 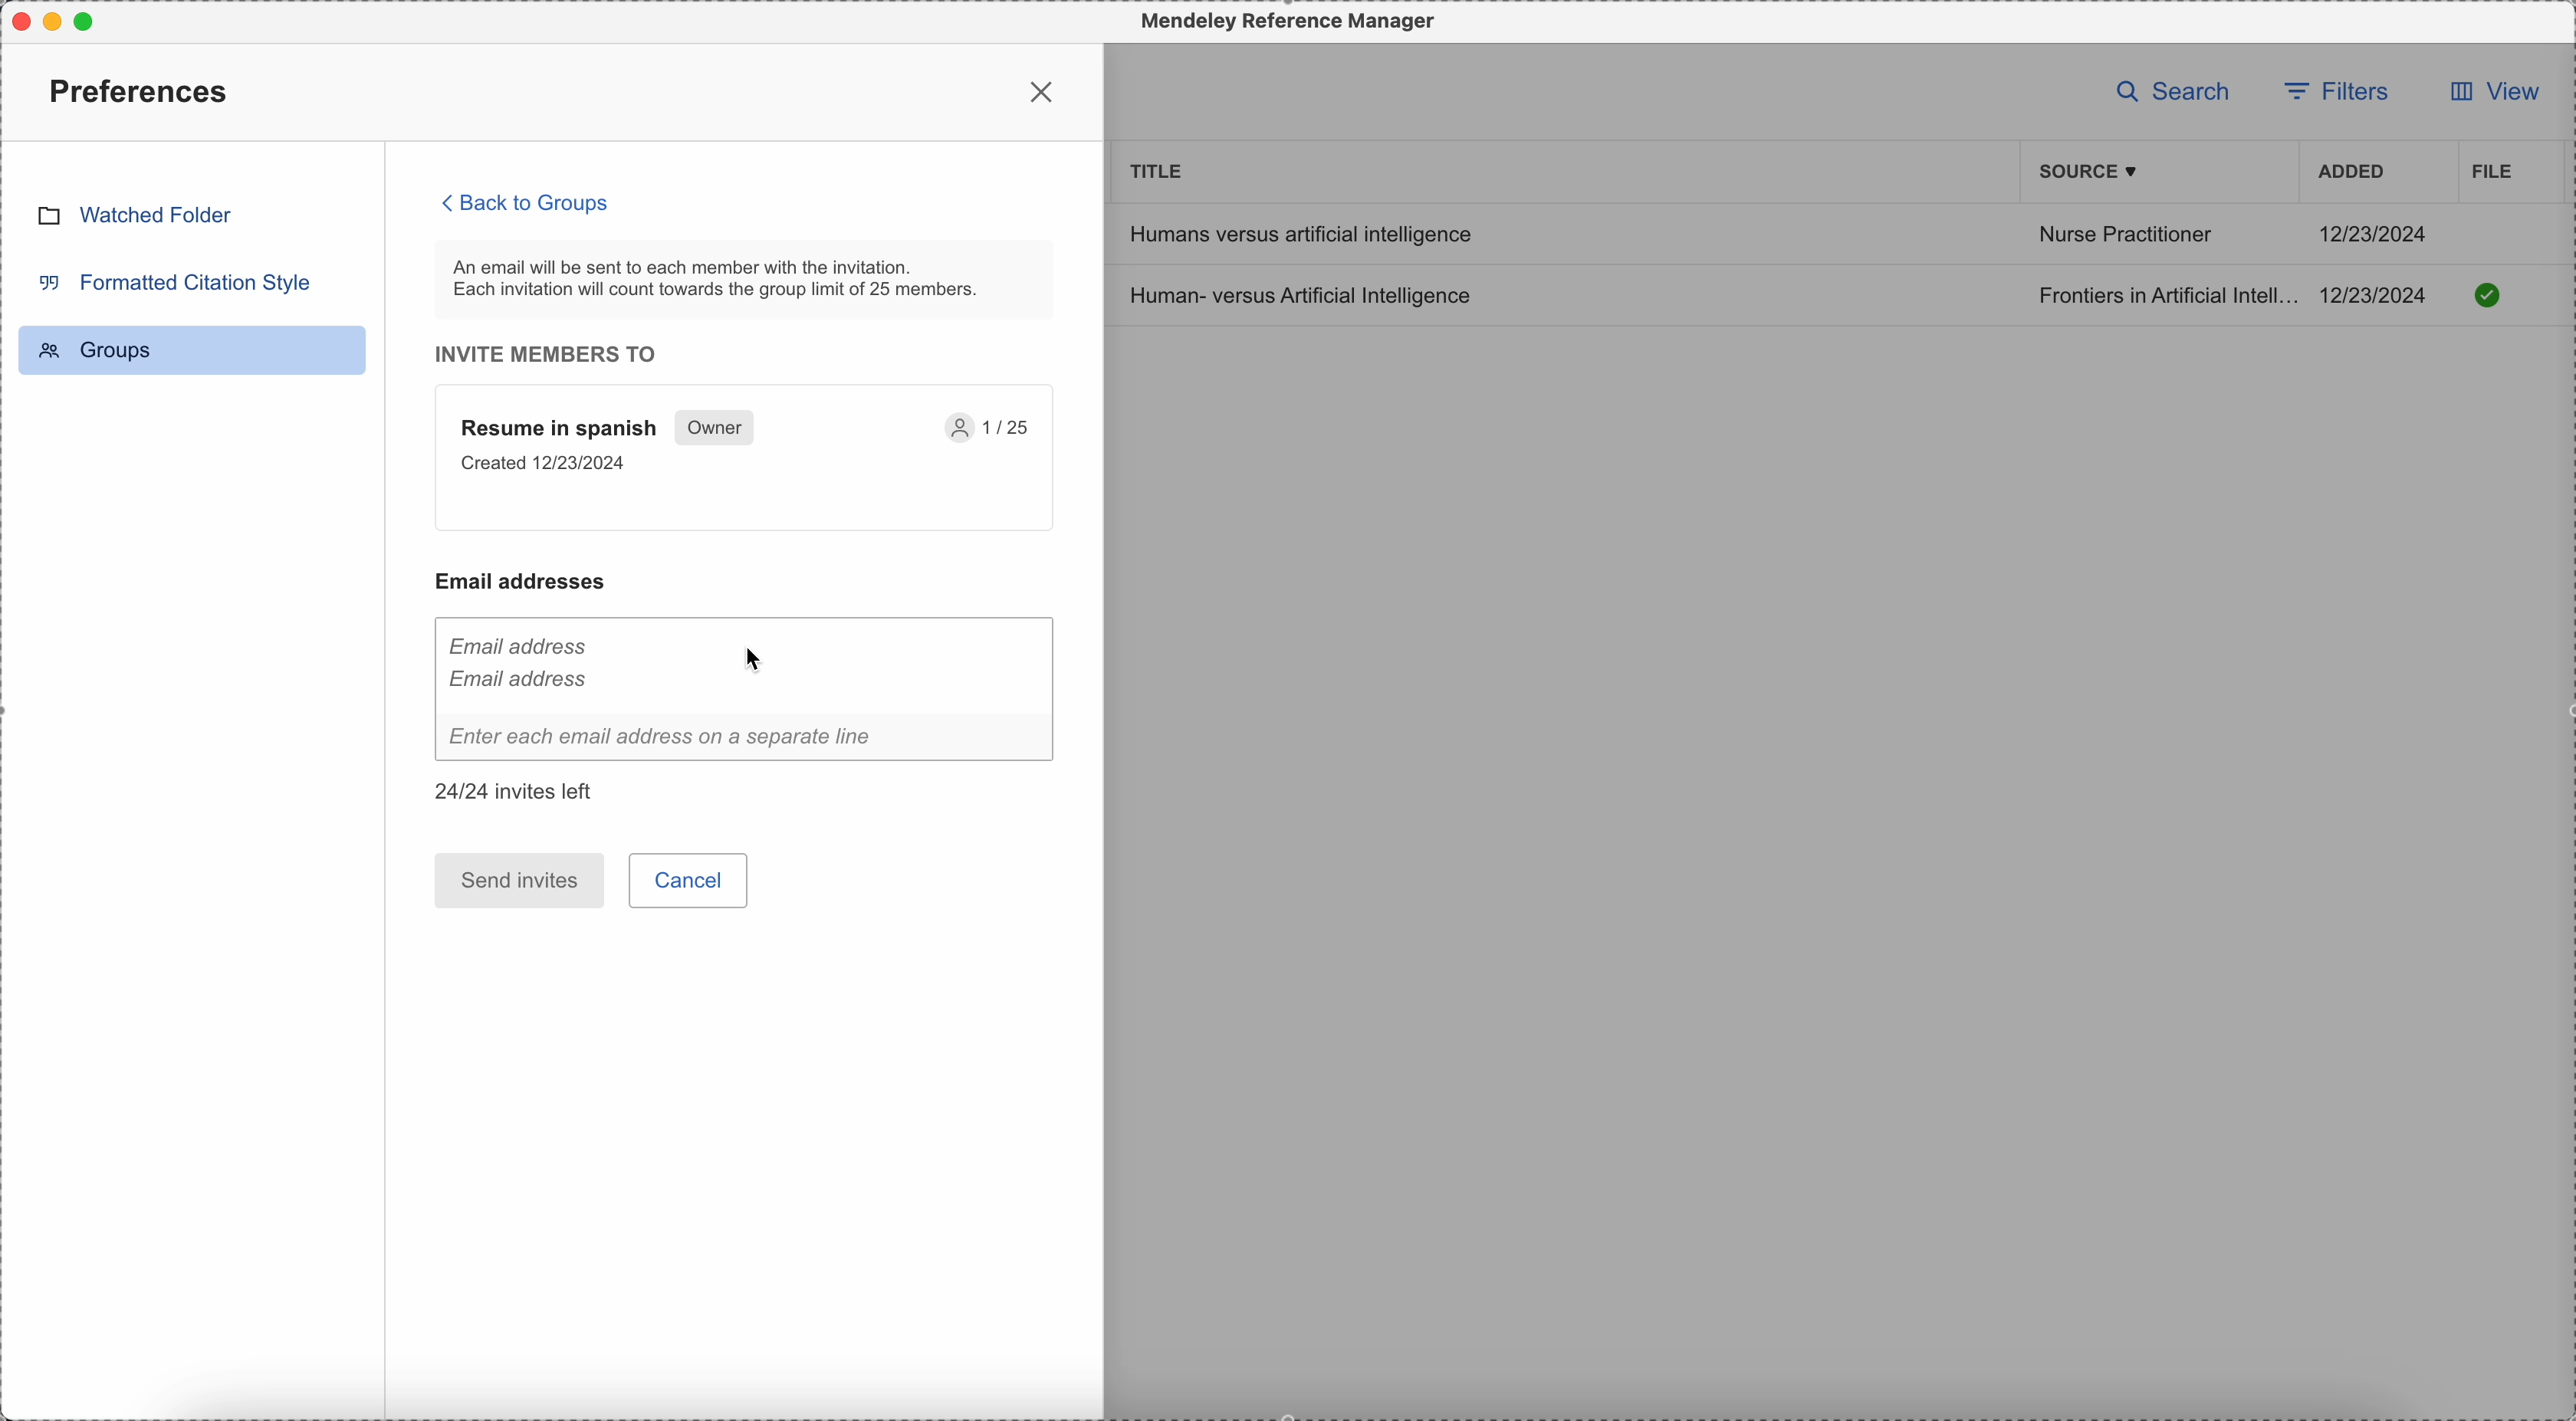 I want to click on email address, so click(x=520, y=657).